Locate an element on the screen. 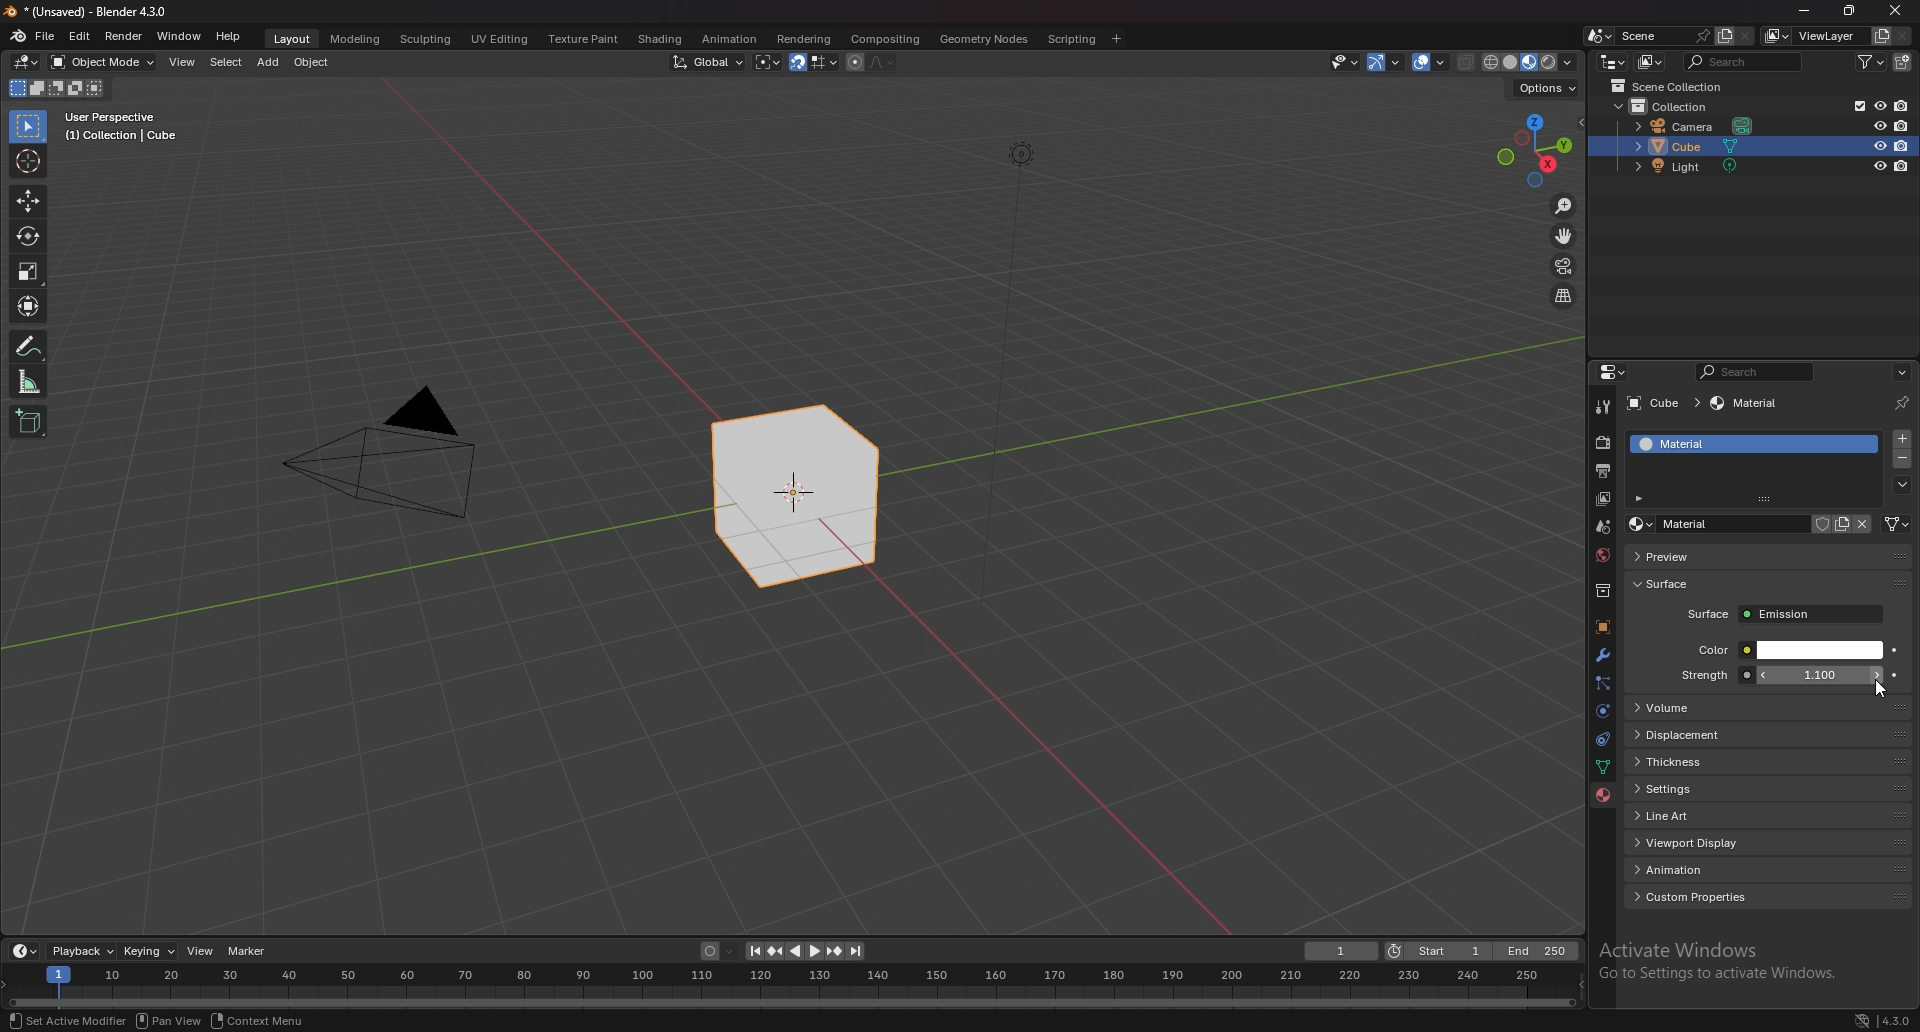 The height and width of the screenshot is (1032, 1920). end 250 is located at coordinates (1537, 951).